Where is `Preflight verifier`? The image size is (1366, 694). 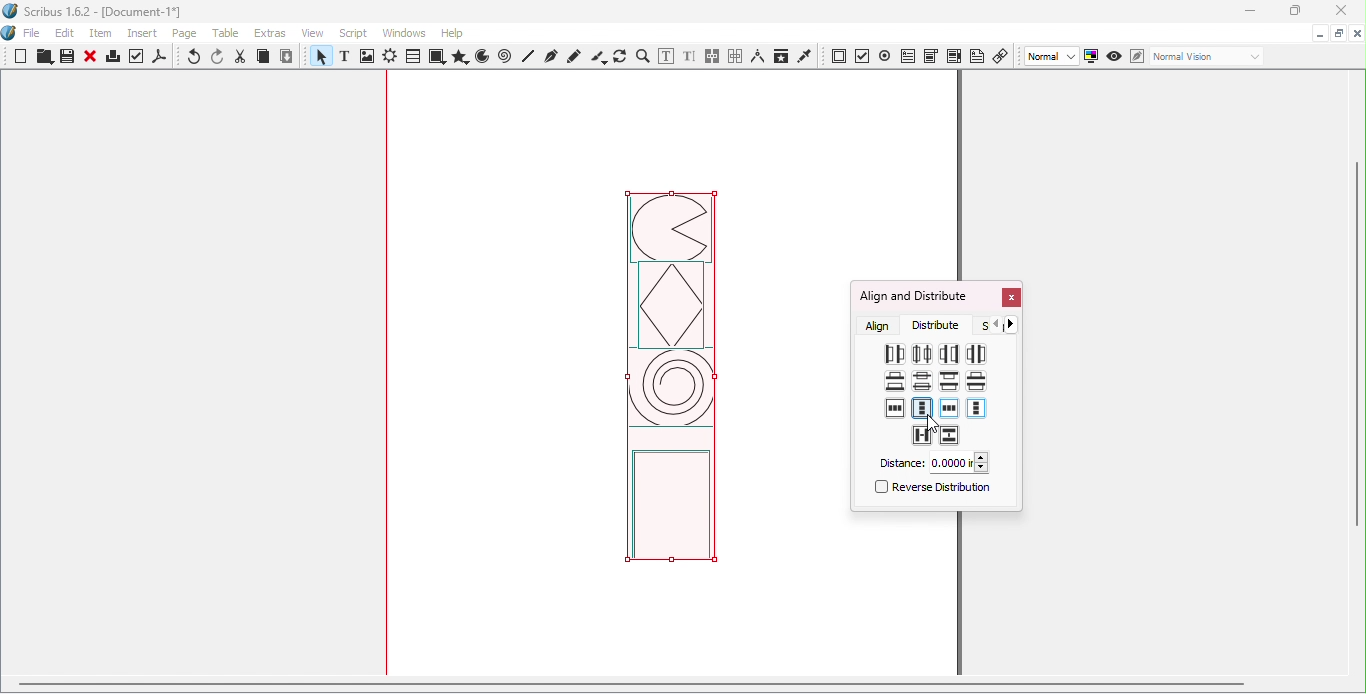
Preflight verifier is located at coordinates (137, 59).